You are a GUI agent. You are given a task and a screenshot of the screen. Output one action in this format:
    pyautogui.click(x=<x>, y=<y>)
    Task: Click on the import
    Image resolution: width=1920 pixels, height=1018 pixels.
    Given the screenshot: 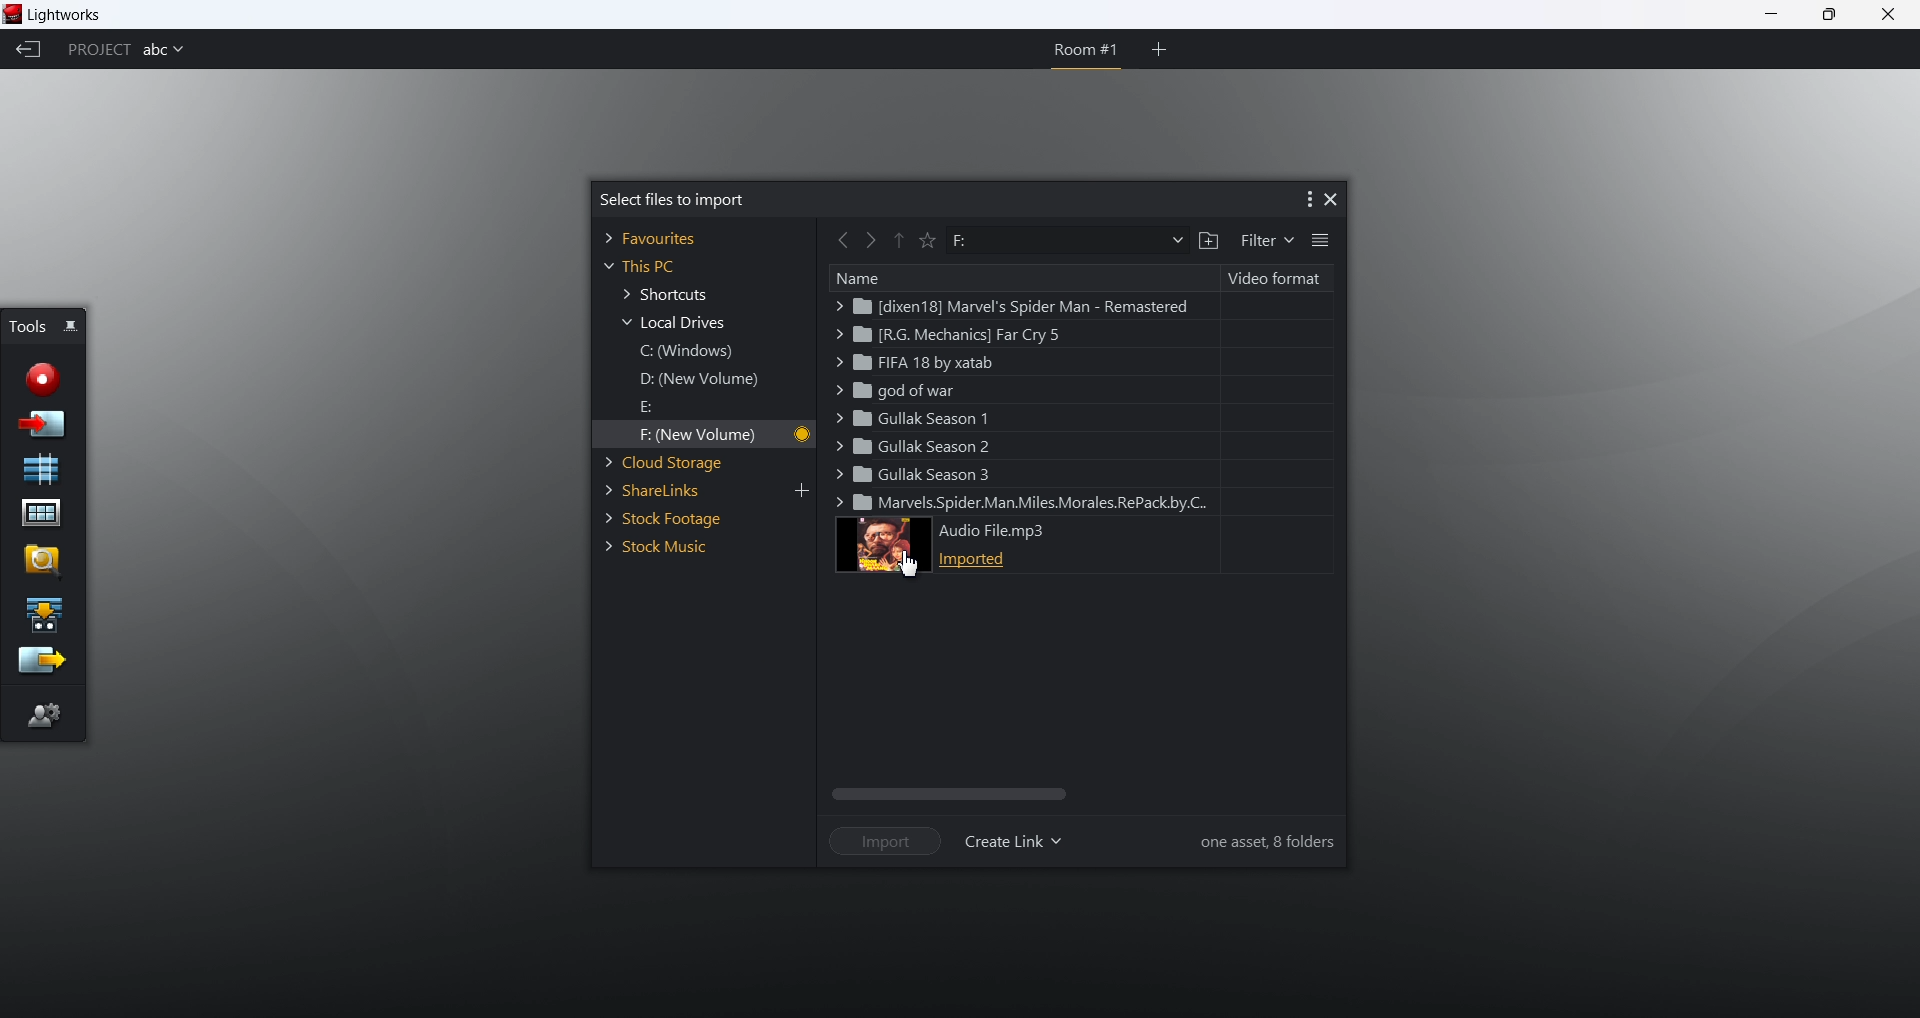 What is the action you would take?
    pyautogui.click(x=879, y=841)
    